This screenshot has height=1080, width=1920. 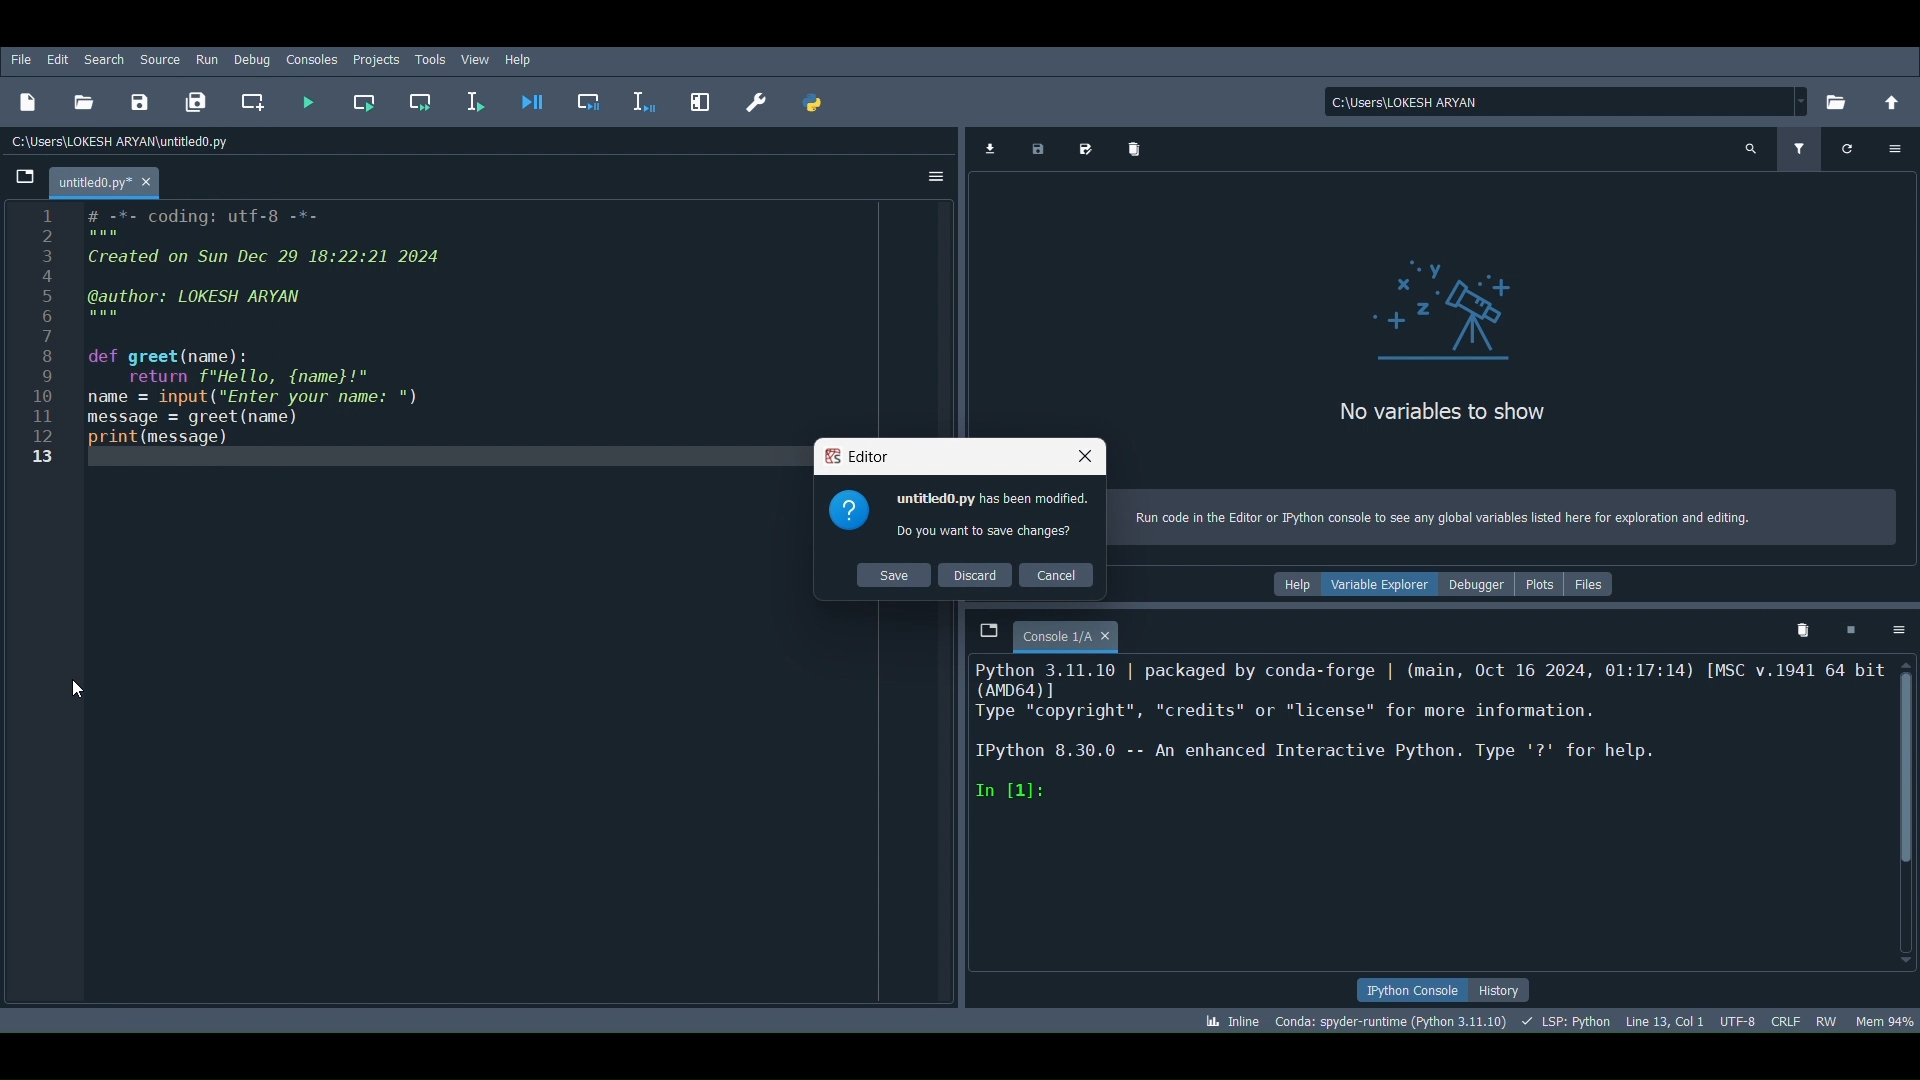 What do you see at coordinates (20, 176) in the screenshot?
I see `Browse tabs` at bounding box center [20, 176].